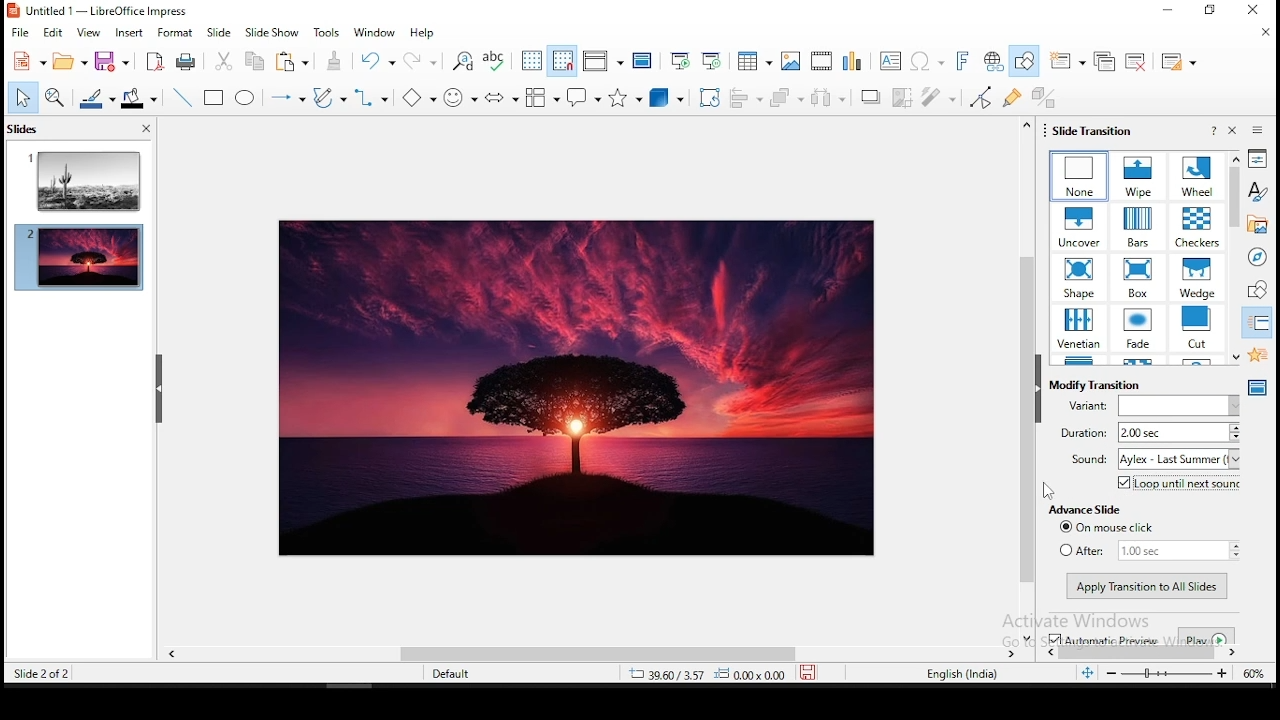  Describe the element at coordinates (187, 63) in the screenshot. I see `print` at that location.